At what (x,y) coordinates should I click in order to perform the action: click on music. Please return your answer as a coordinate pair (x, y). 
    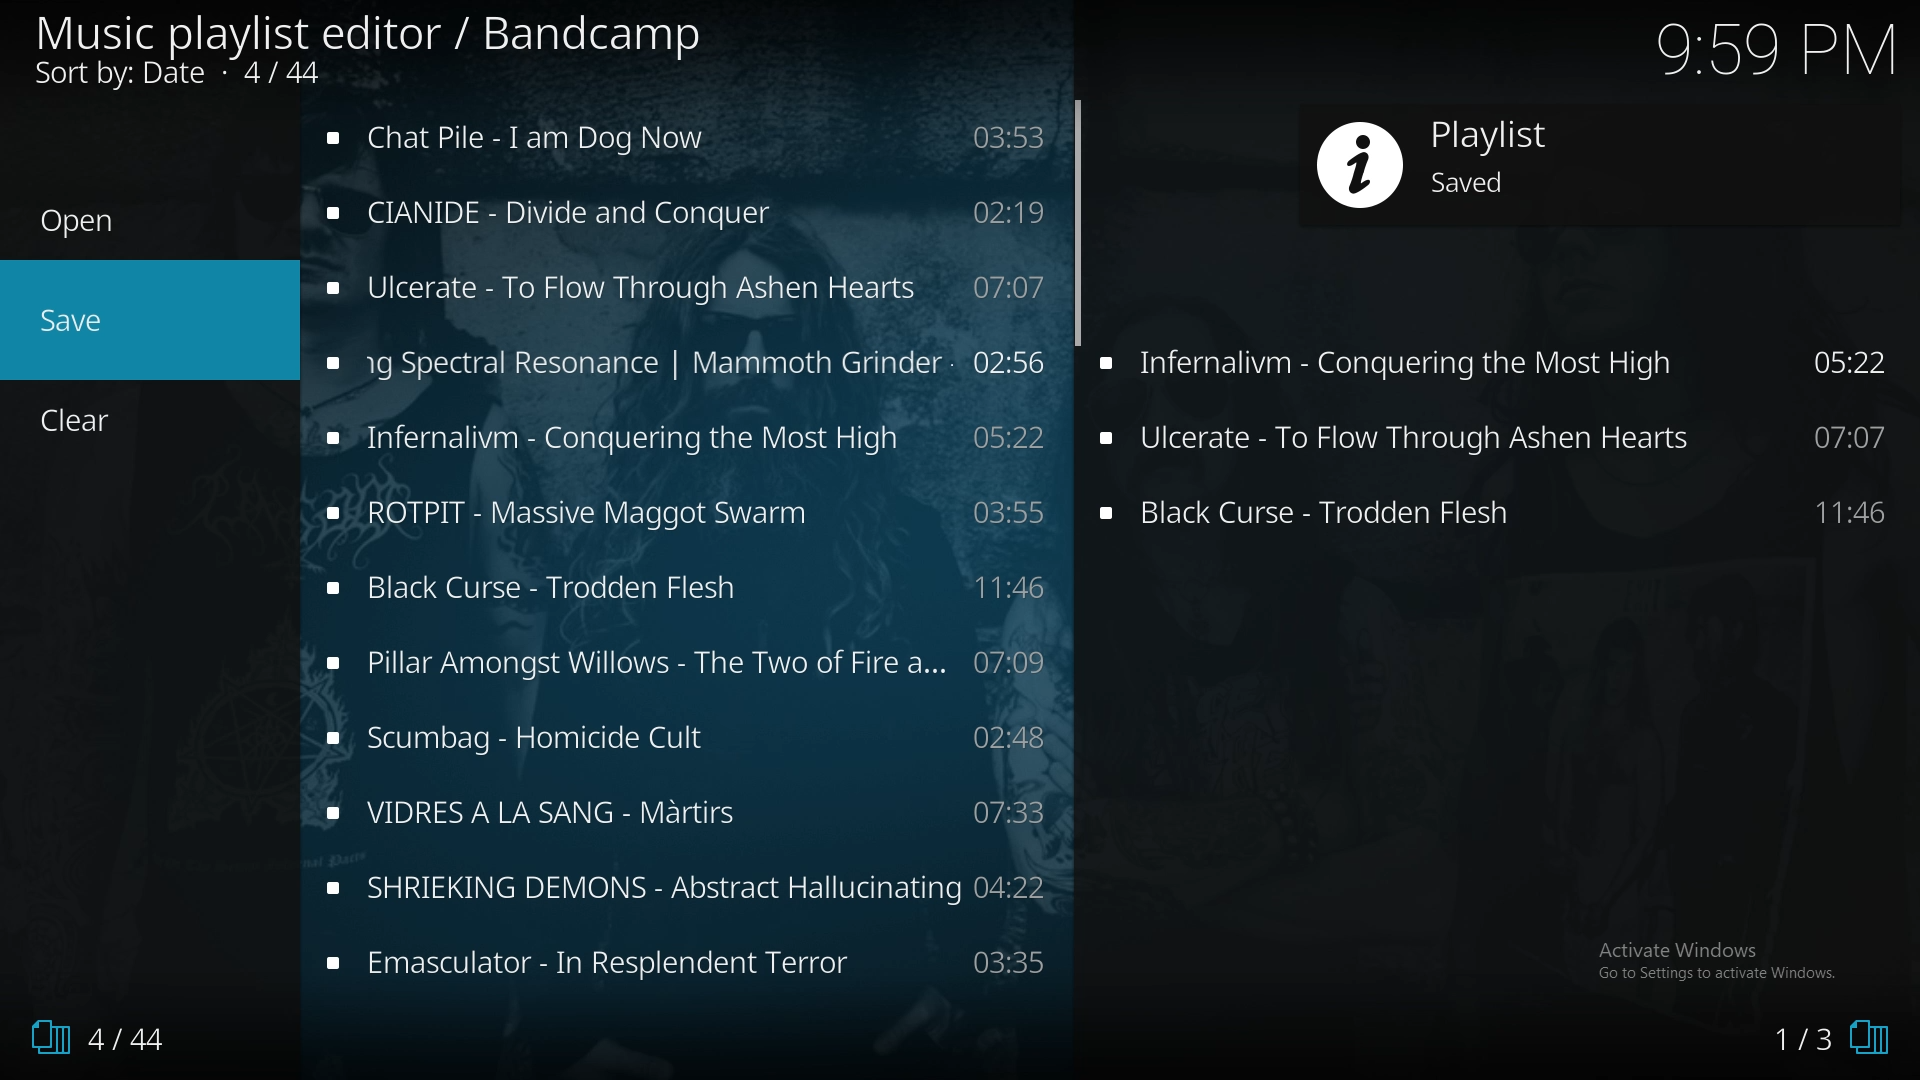
    Looking at the image, I should click on (687, 288).